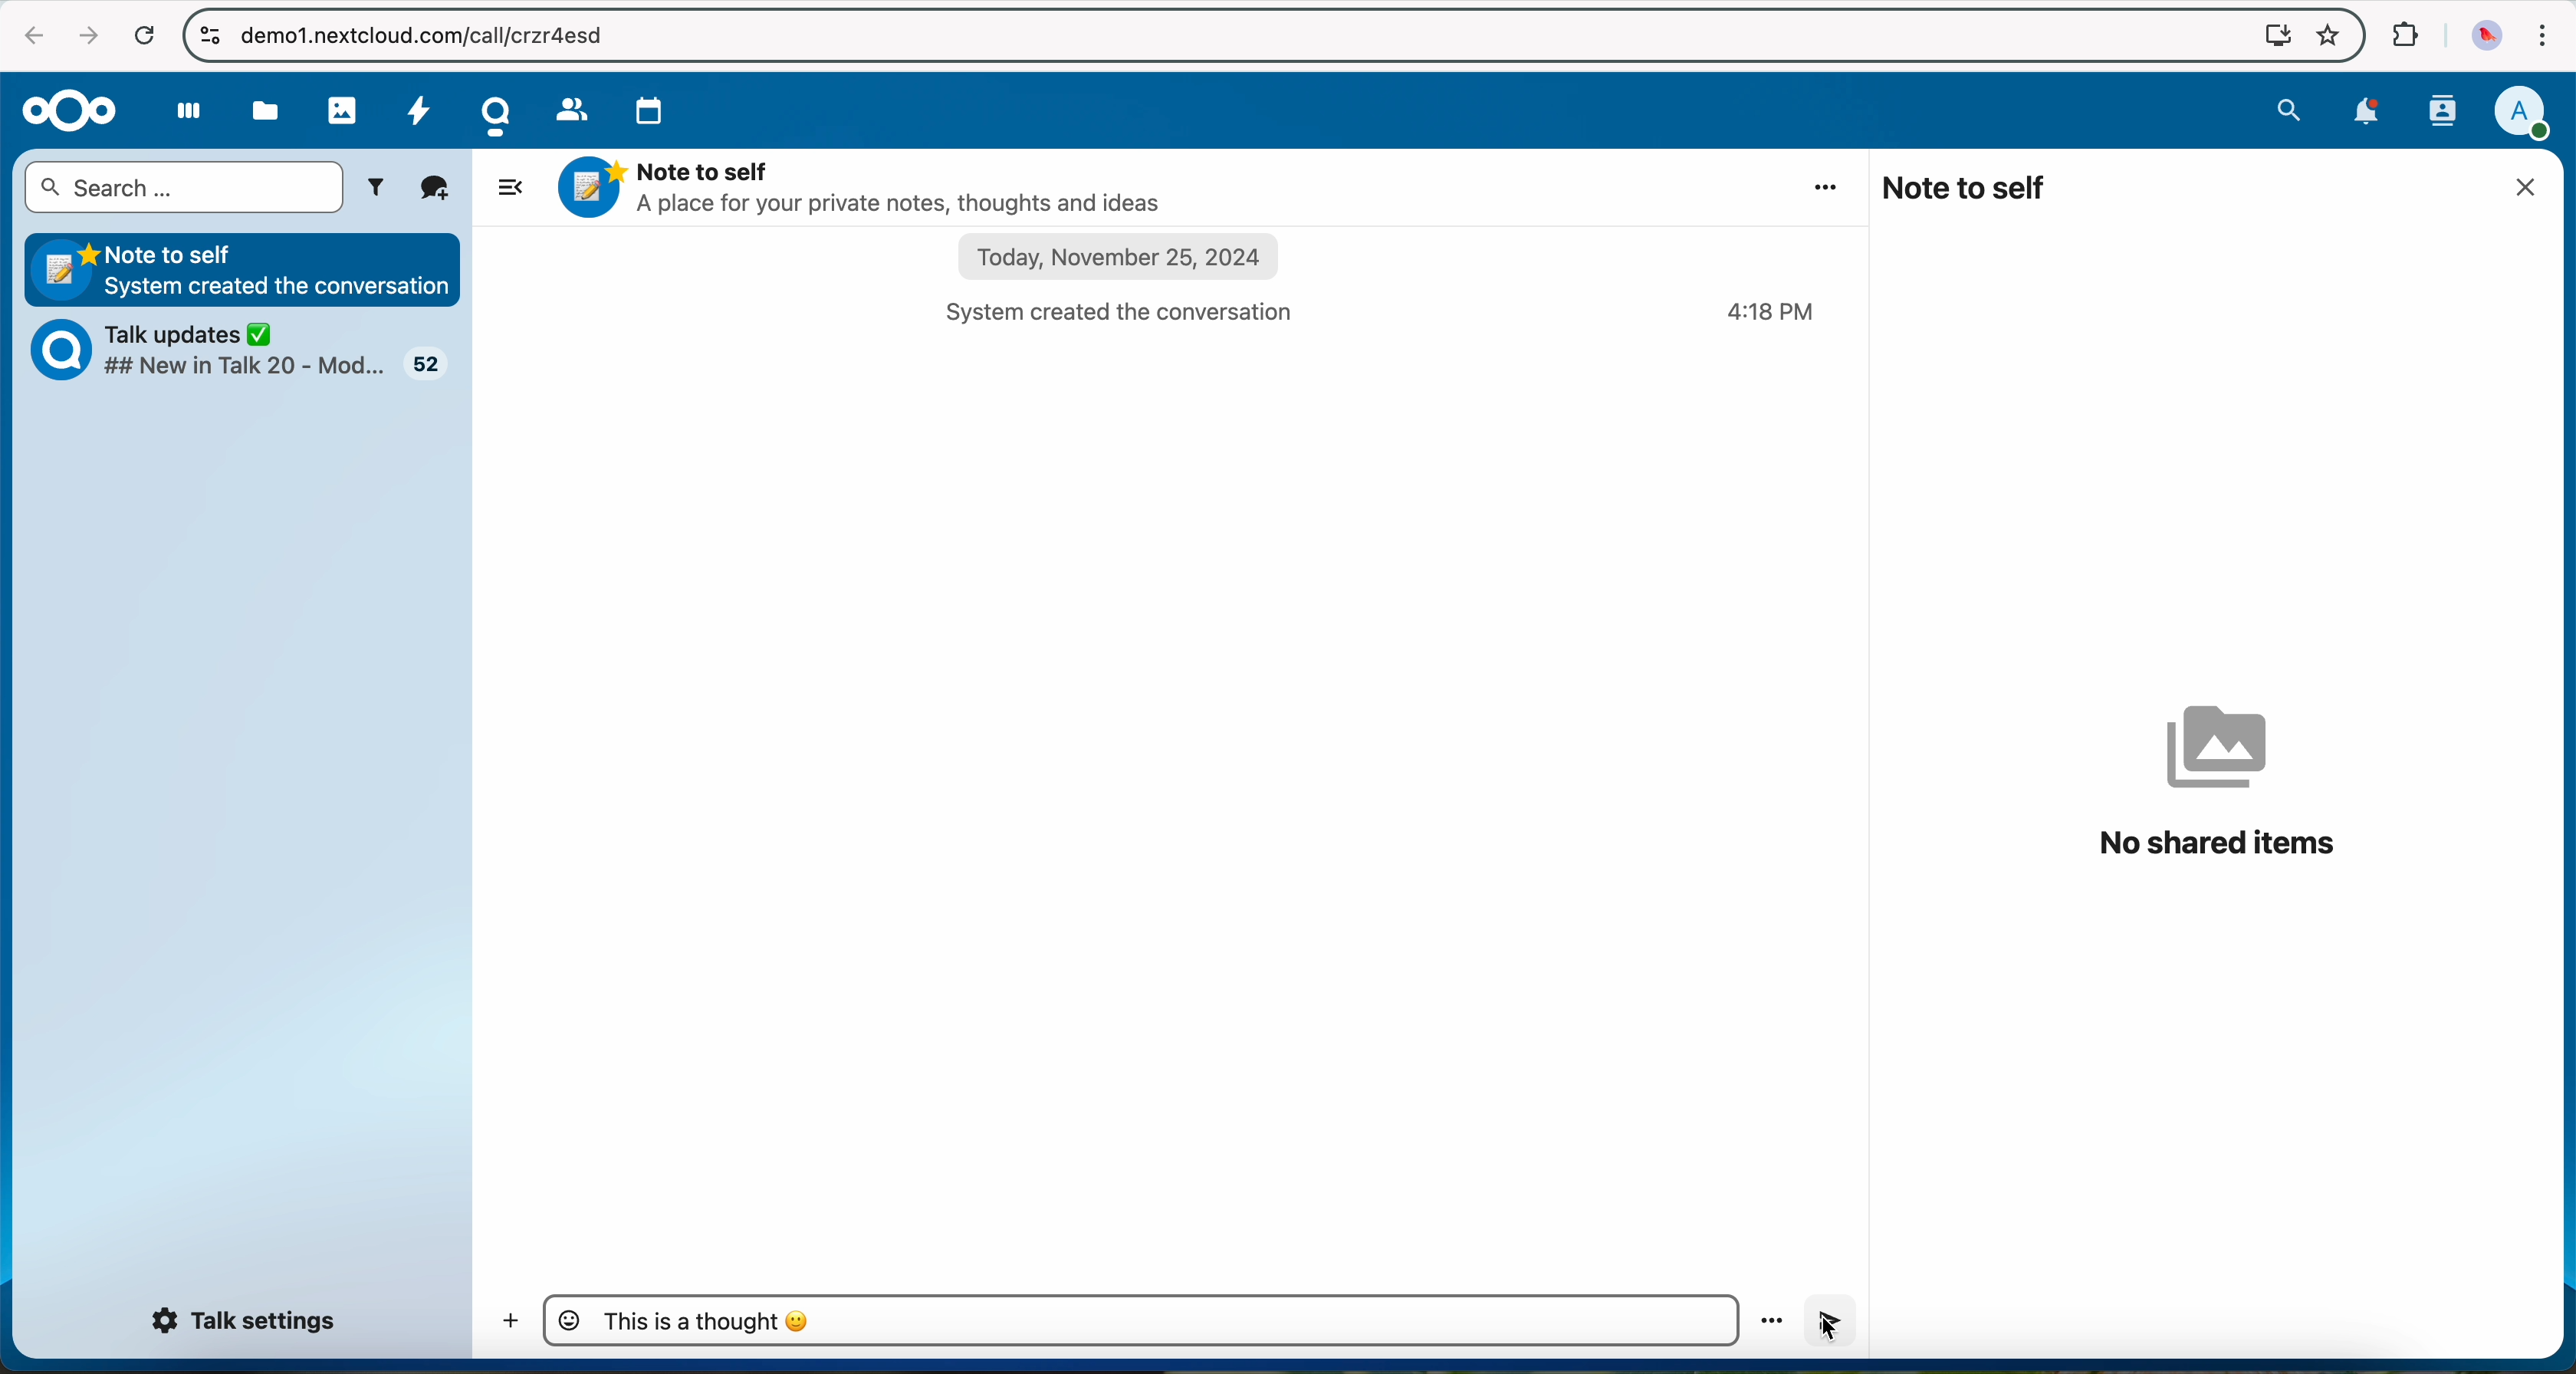  Describe the element at coordinates (248, 1322) in the screenshot. I see `Talk settings` at that location.